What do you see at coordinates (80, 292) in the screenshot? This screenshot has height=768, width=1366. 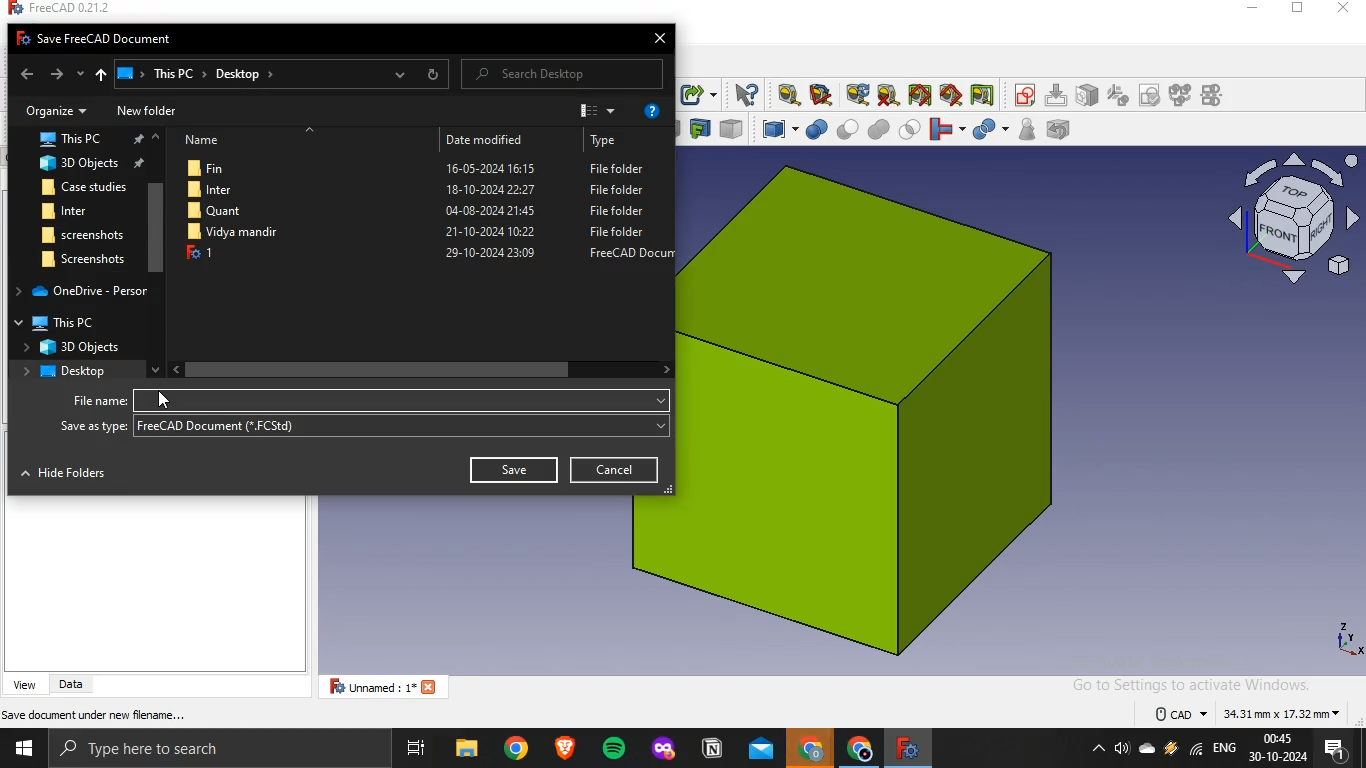 I see `one drive` at bounding box center [80, 292].